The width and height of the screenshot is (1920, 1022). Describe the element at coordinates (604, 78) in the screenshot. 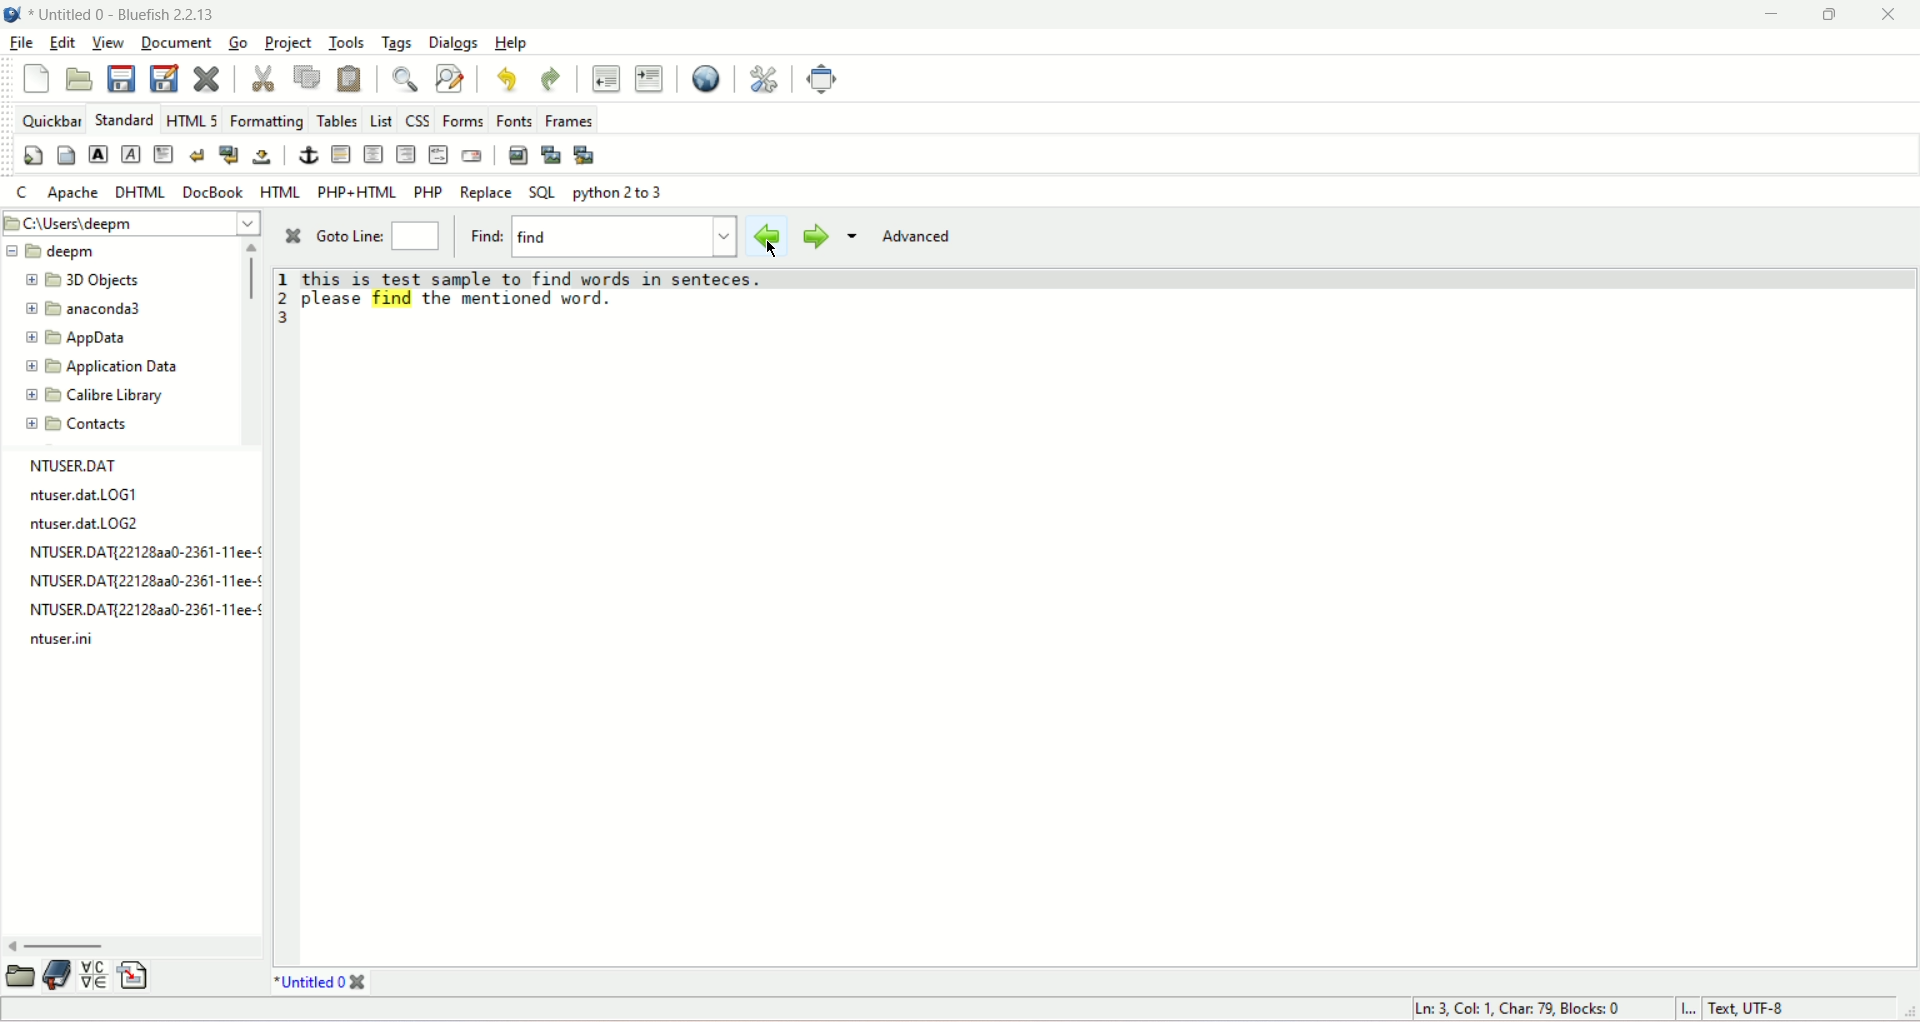

I see `unindent` at that location.